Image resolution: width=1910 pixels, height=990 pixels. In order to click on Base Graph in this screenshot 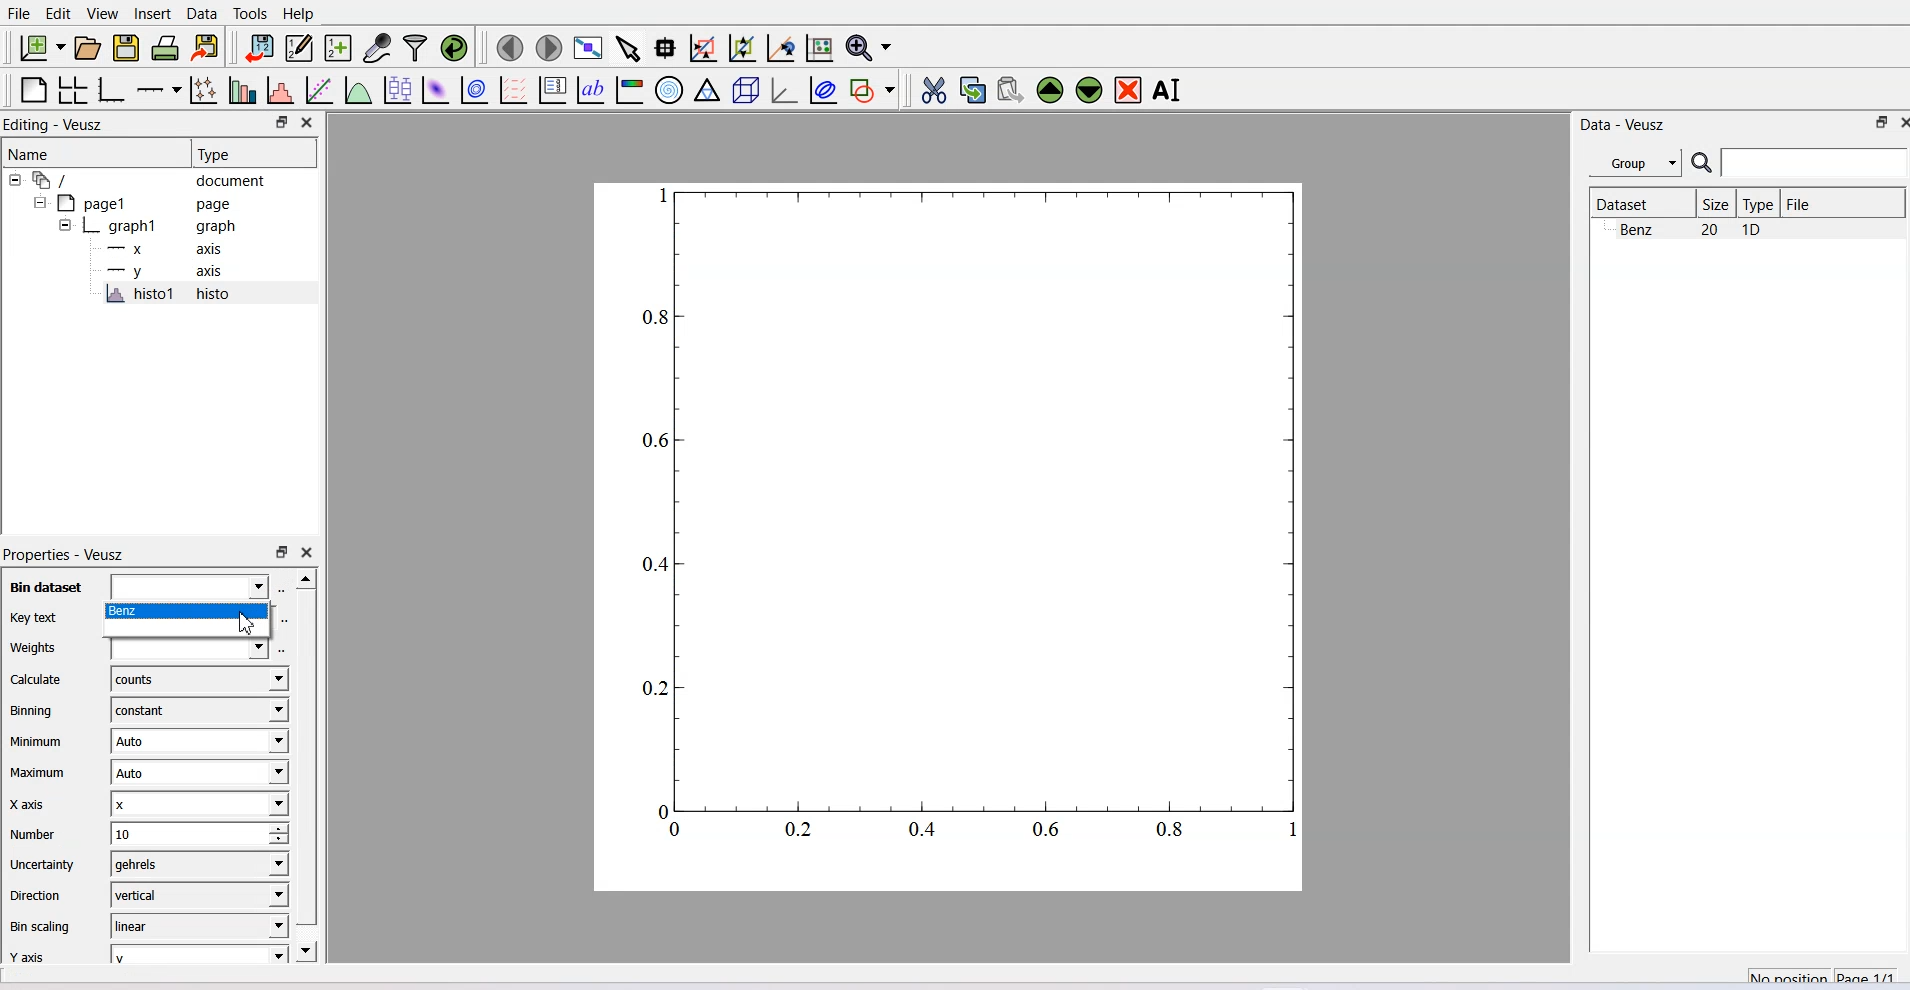, I will do `click(112, 90)`.